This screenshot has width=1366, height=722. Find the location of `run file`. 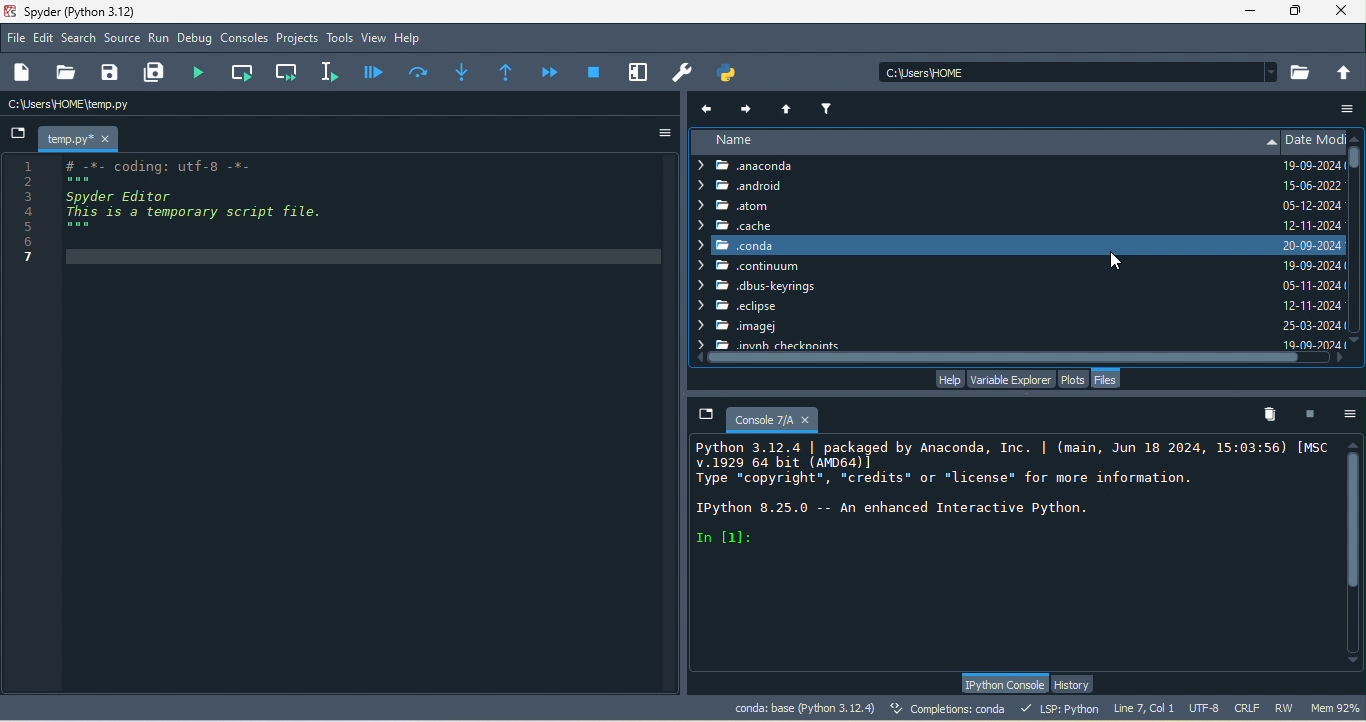

run file is located at coordinates (204, 72).